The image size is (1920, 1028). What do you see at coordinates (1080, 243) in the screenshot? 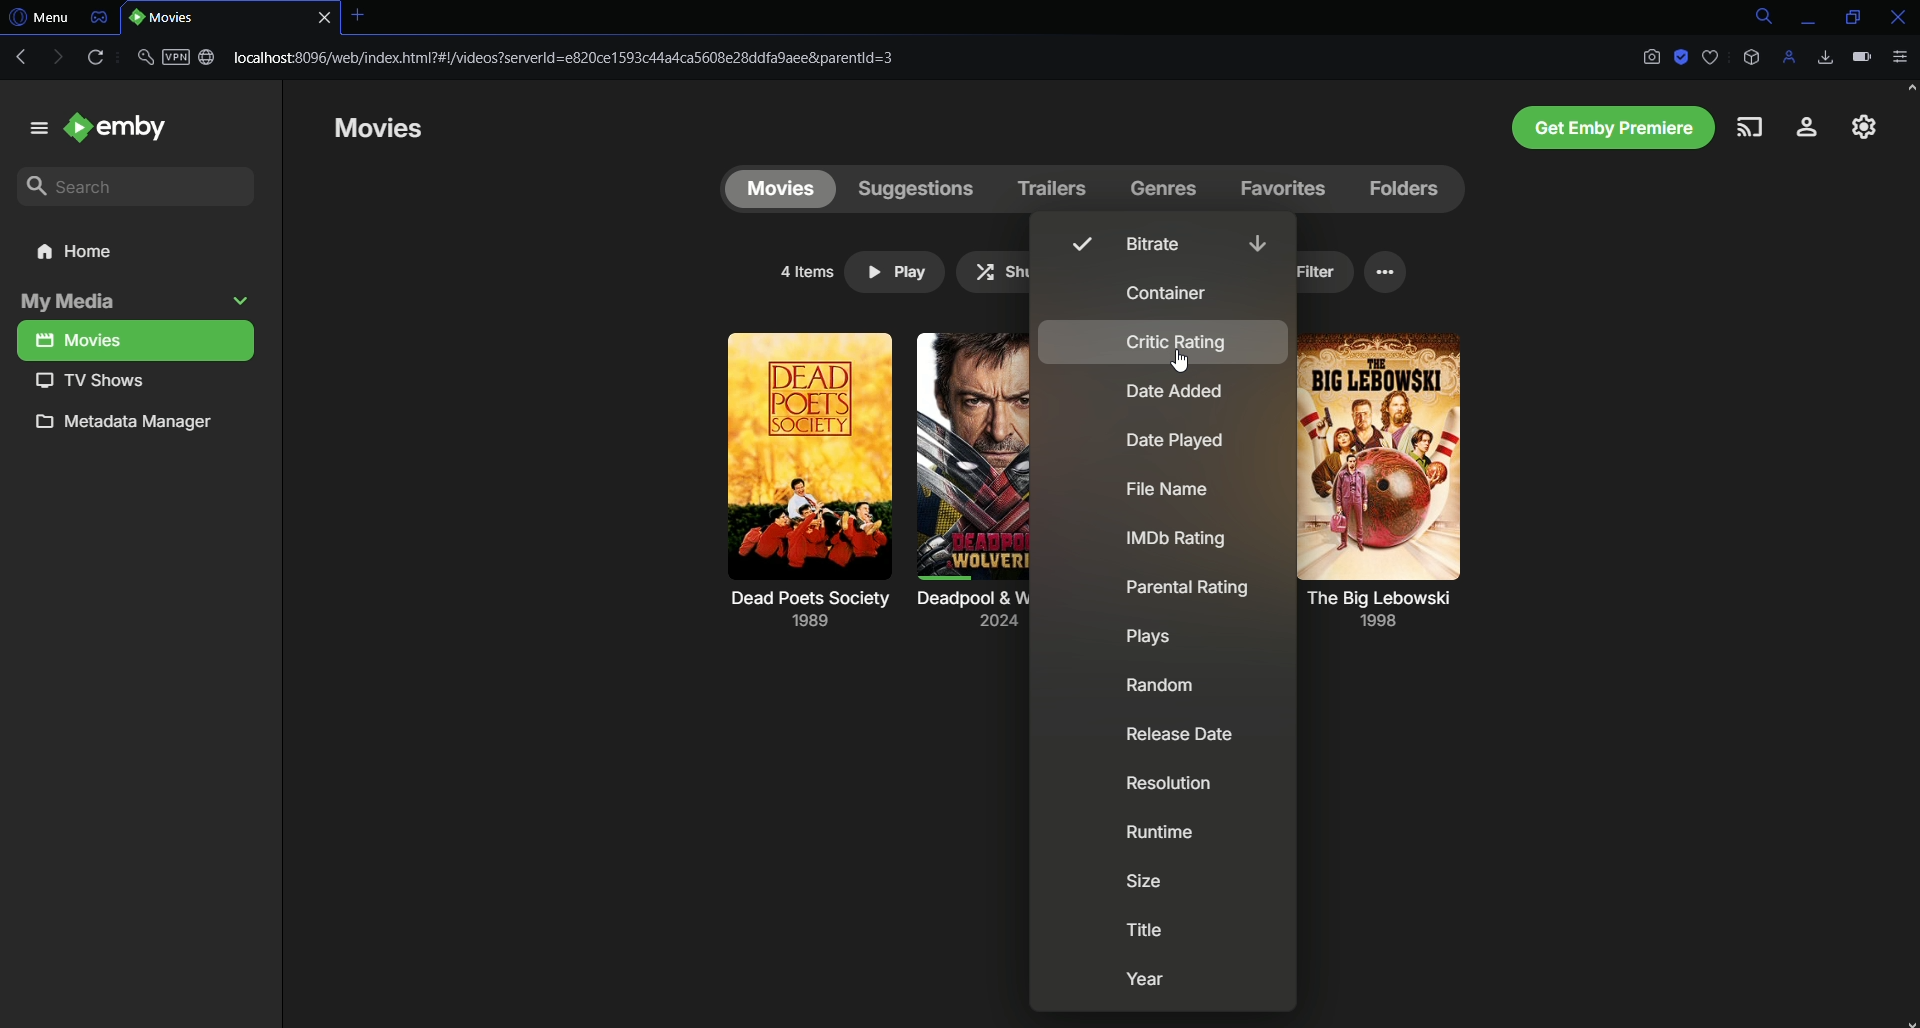
I see `Tick` at bounding box center [1080, 243].